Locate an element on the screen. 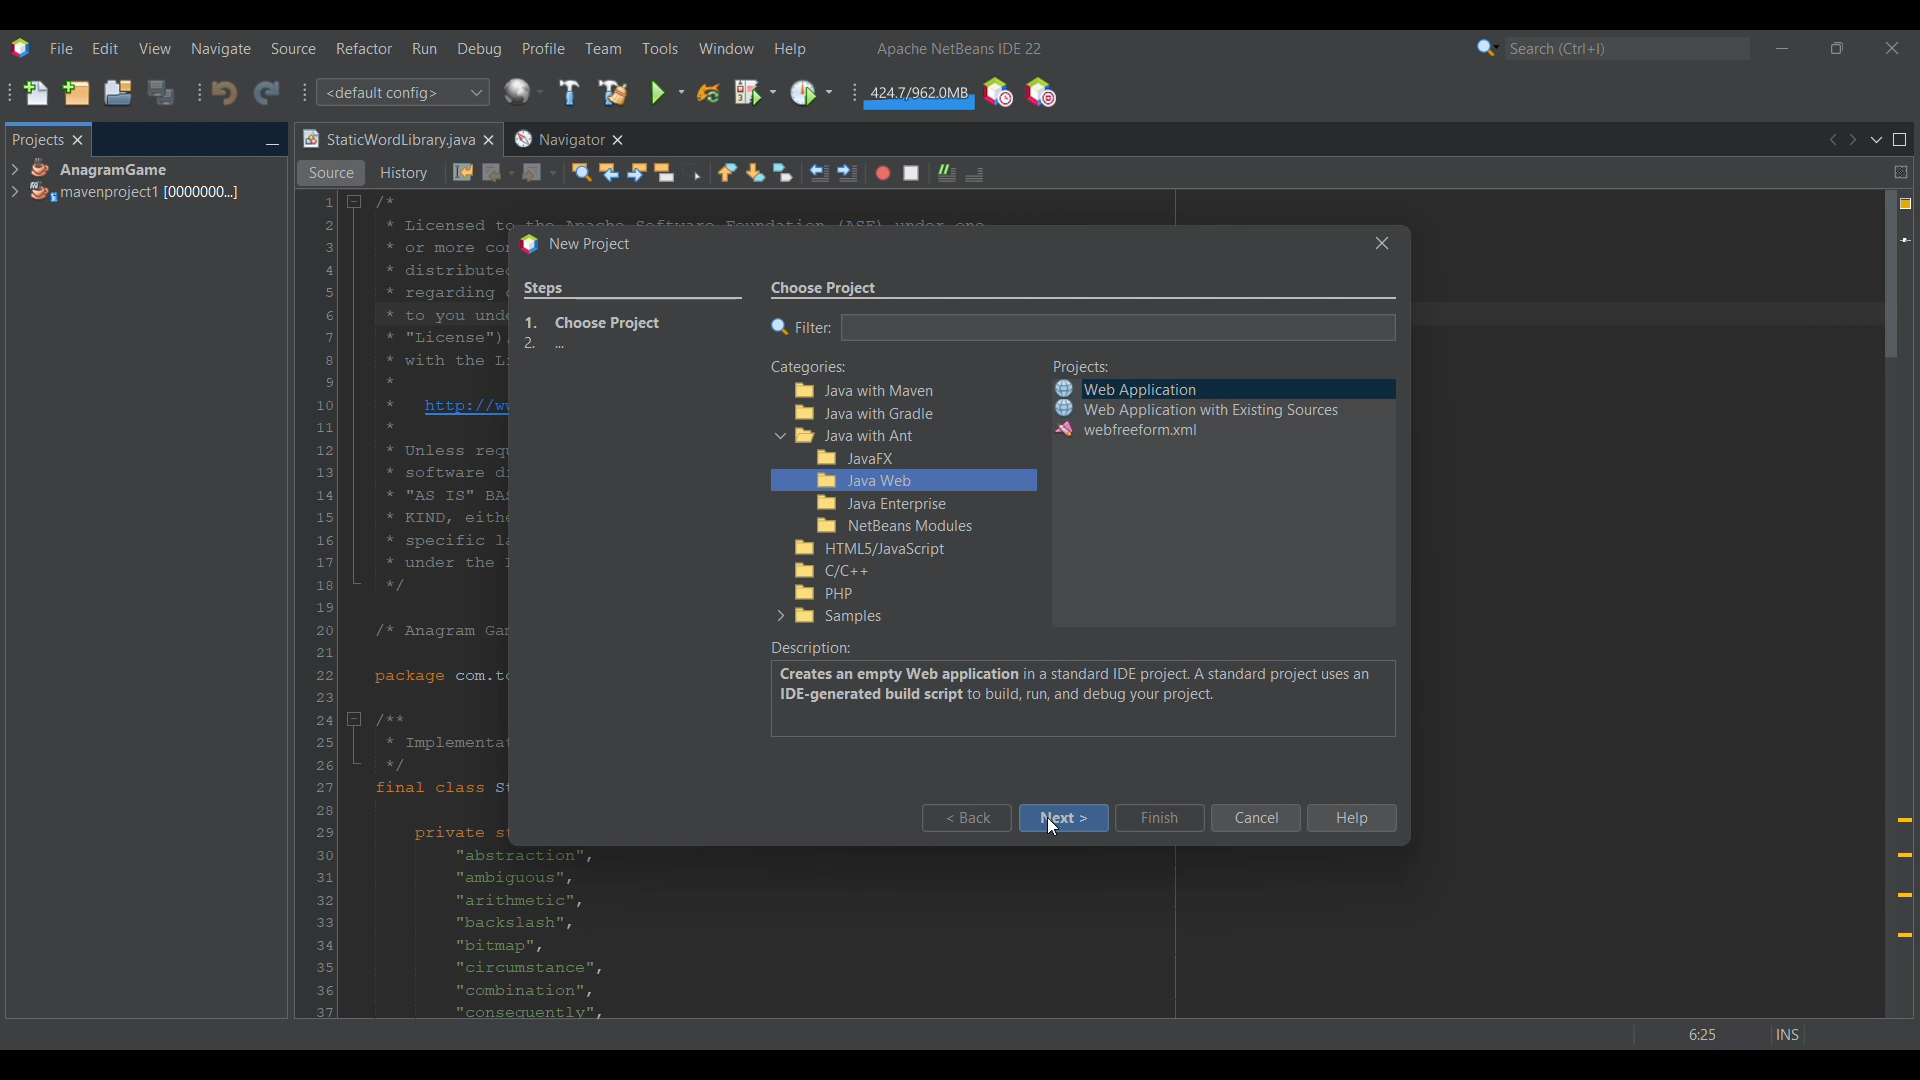  Open project is located at coordinates (118, 92).